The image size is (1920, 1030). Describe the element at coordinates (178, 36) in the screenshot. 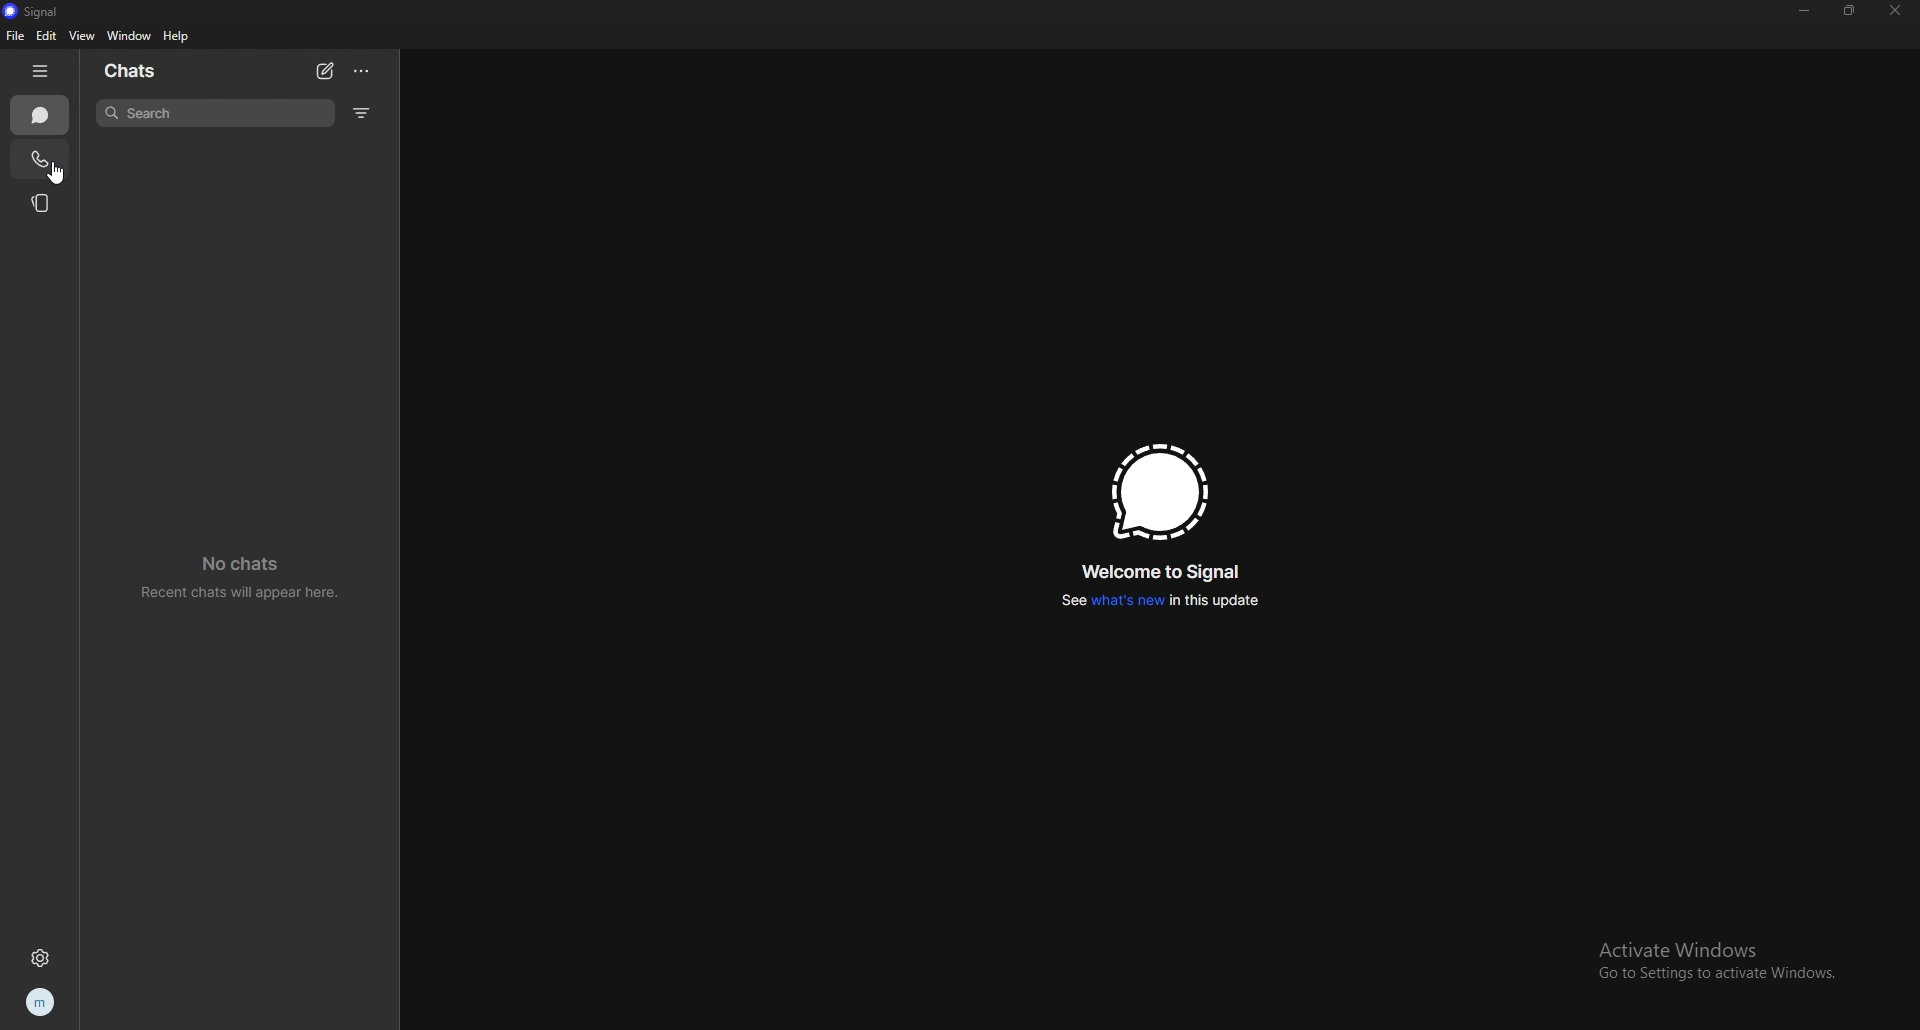

I see `help` at that location.